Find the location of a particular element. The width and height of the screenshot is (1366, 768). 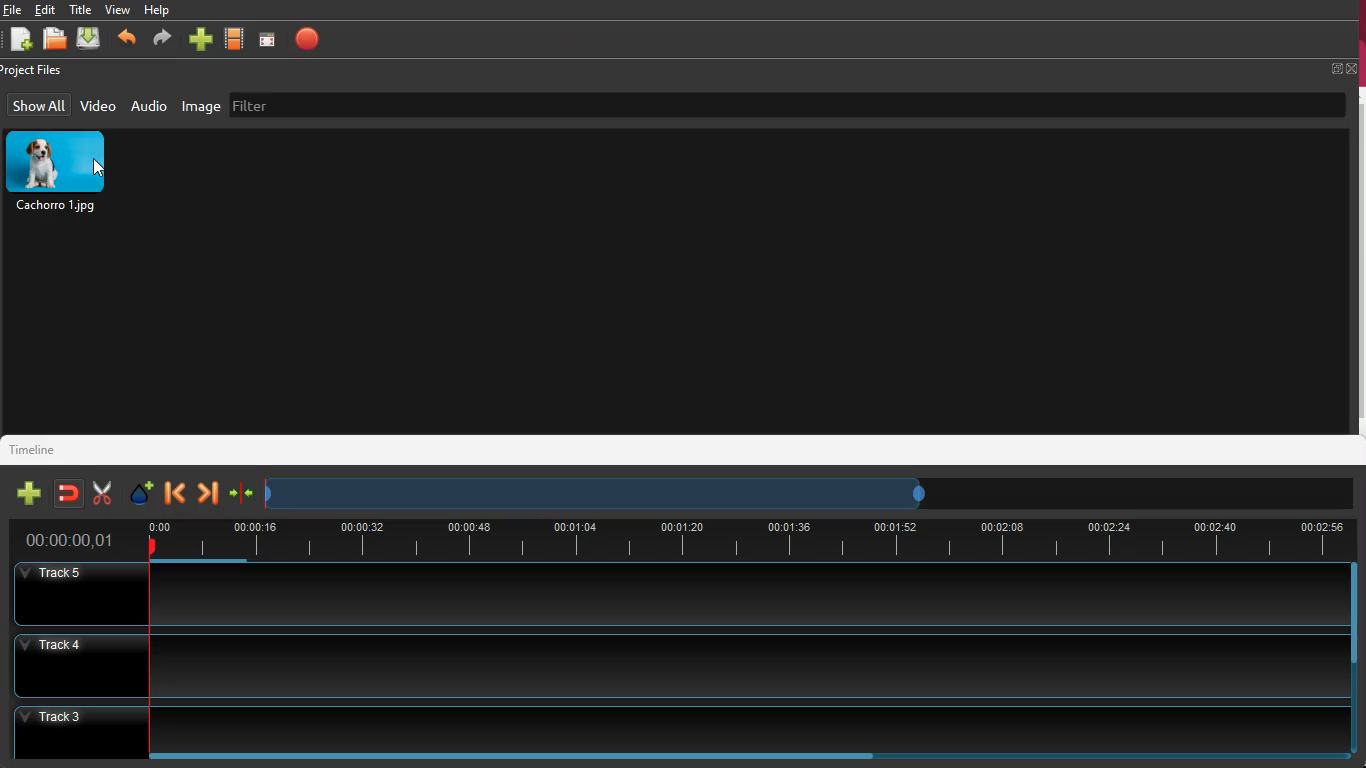

time is located at coordinates (743, 540).